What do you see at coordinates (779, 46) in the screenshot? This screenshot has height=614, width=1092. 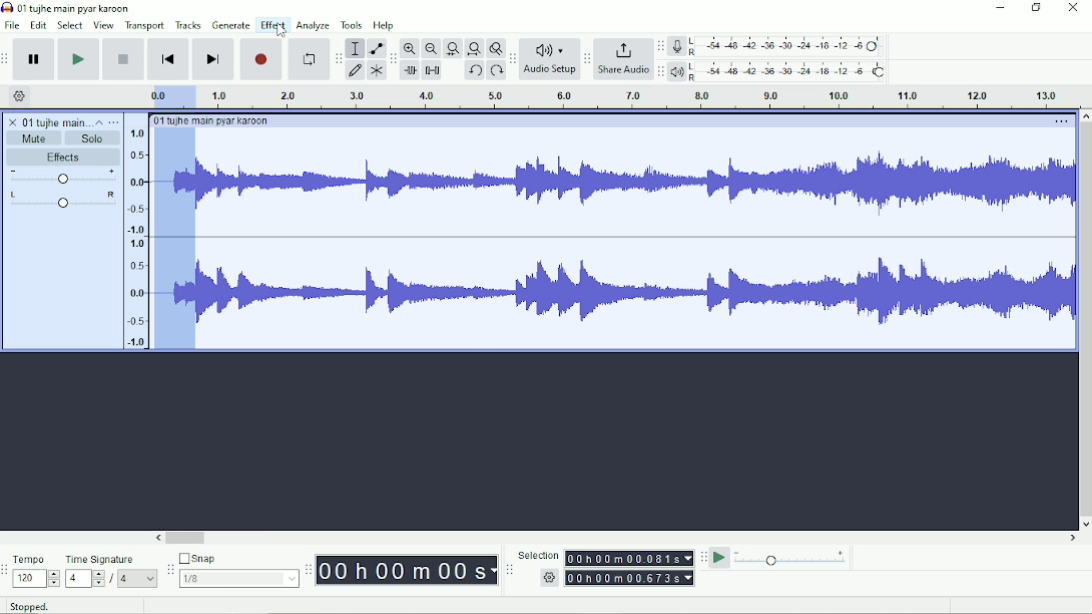 I see `Record Meter` at bounding box center [779, 46].